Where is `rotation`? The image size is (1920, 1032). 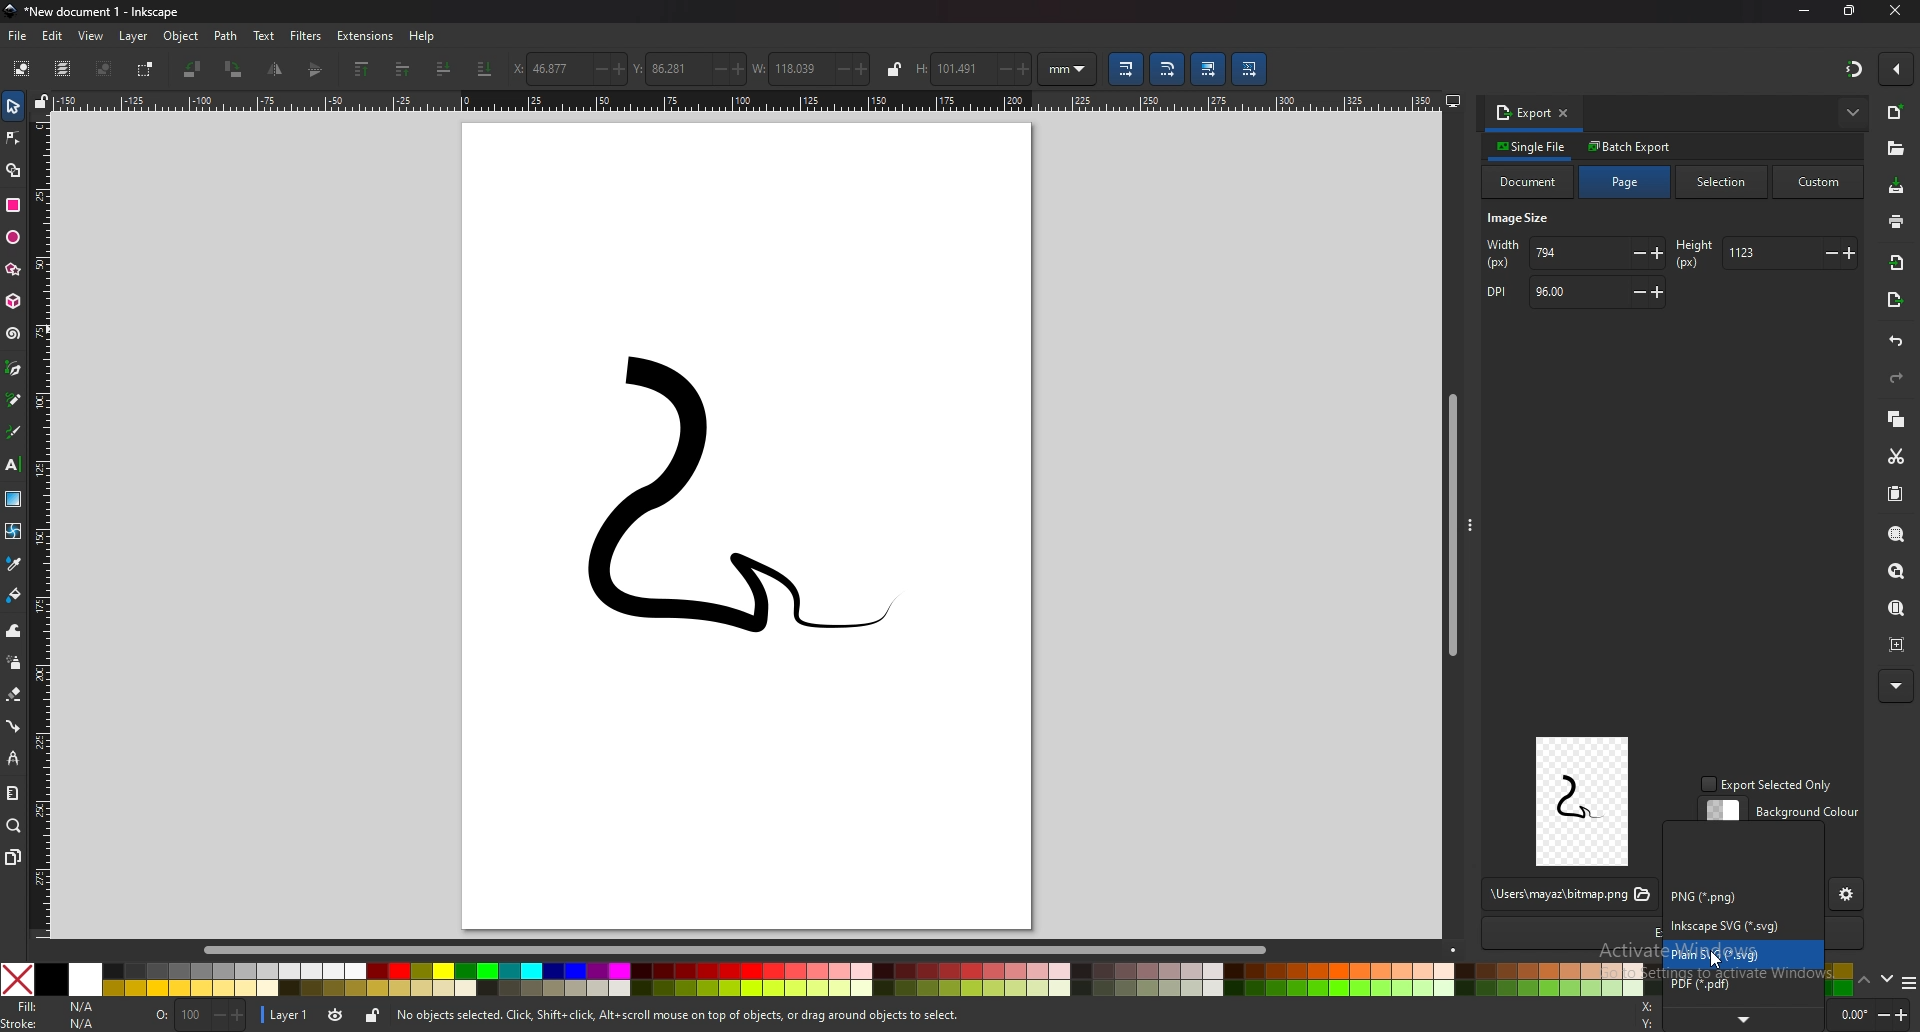
rotation is located at coordinates (1871, 1014).